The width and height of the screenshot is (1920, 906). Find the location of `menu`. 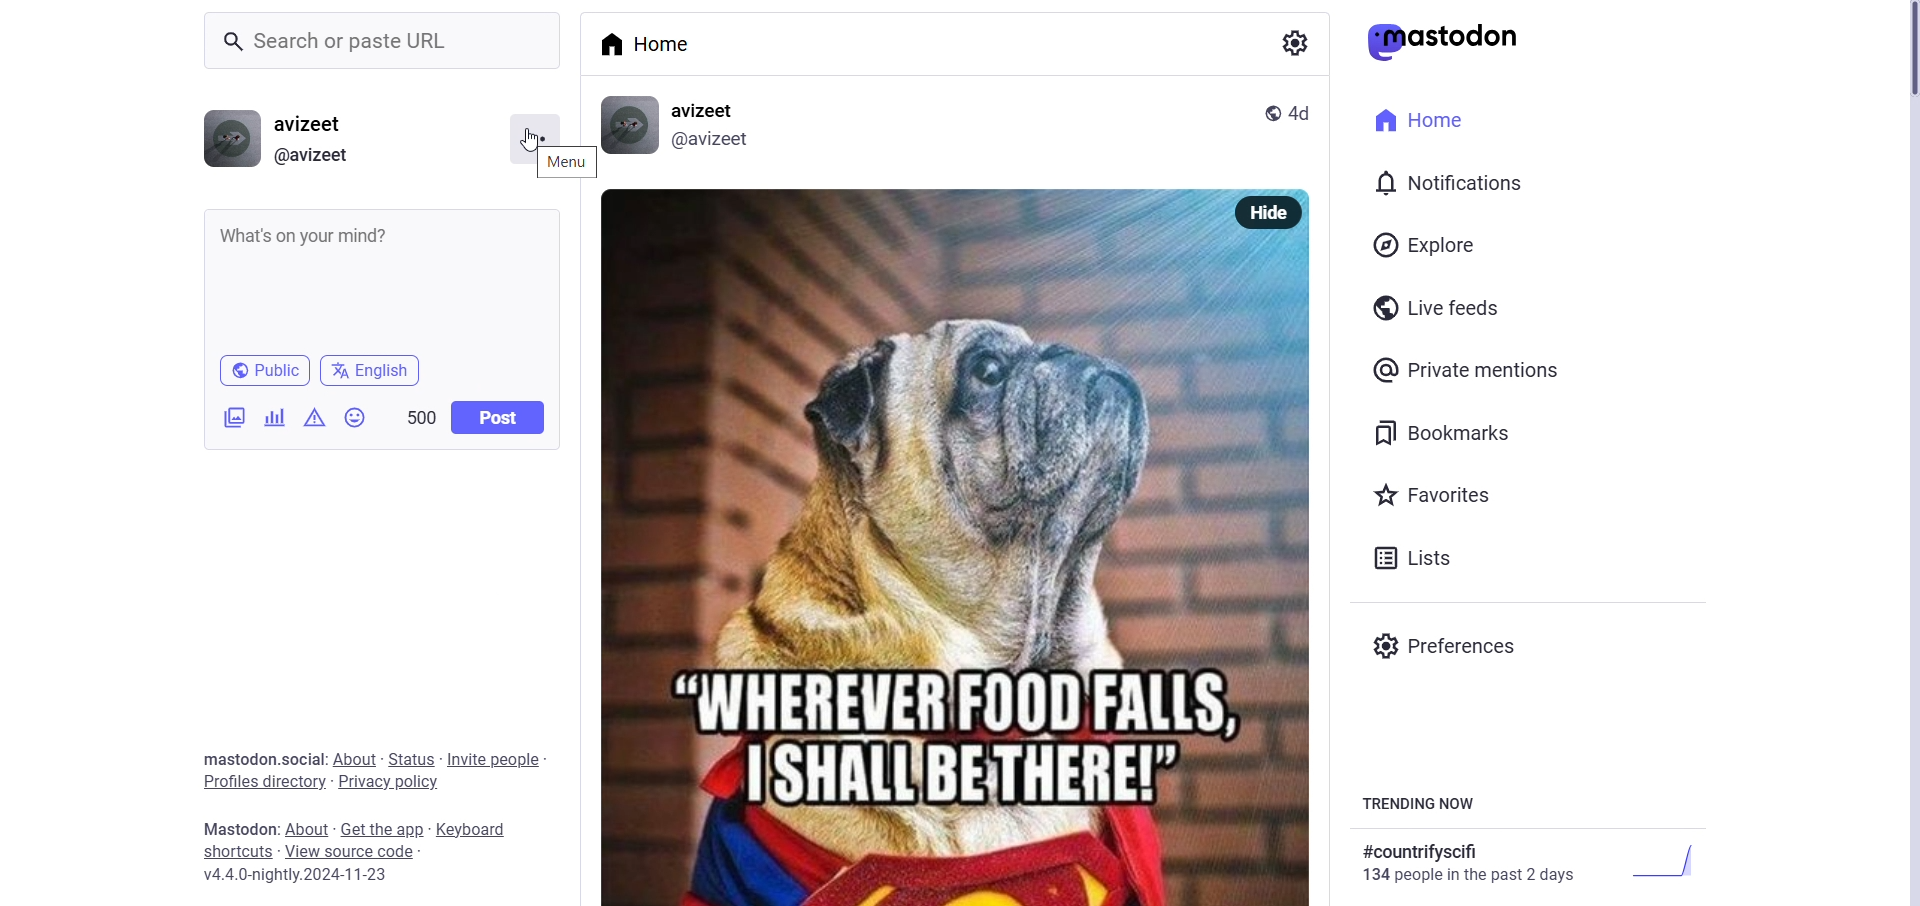

menu is located at coordinates (562, 163).